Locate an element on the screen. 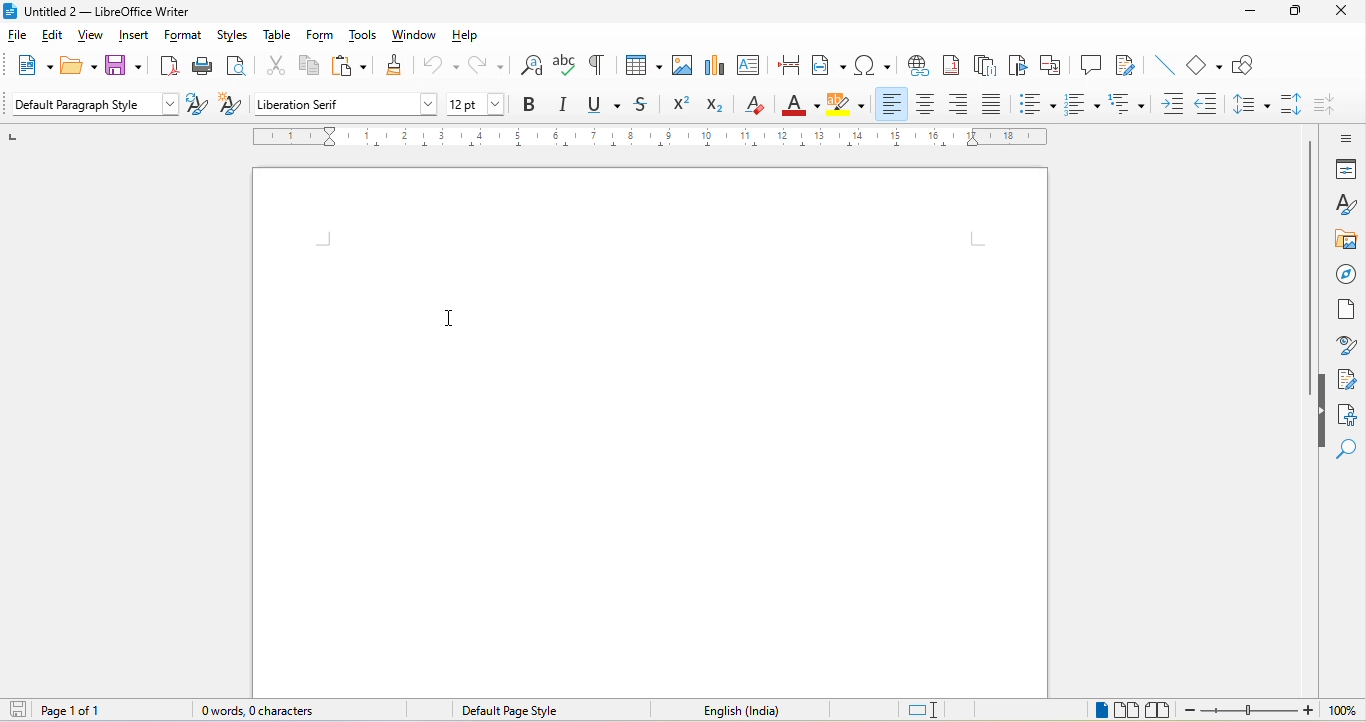  update selected style is located at coordinates (195, 106).